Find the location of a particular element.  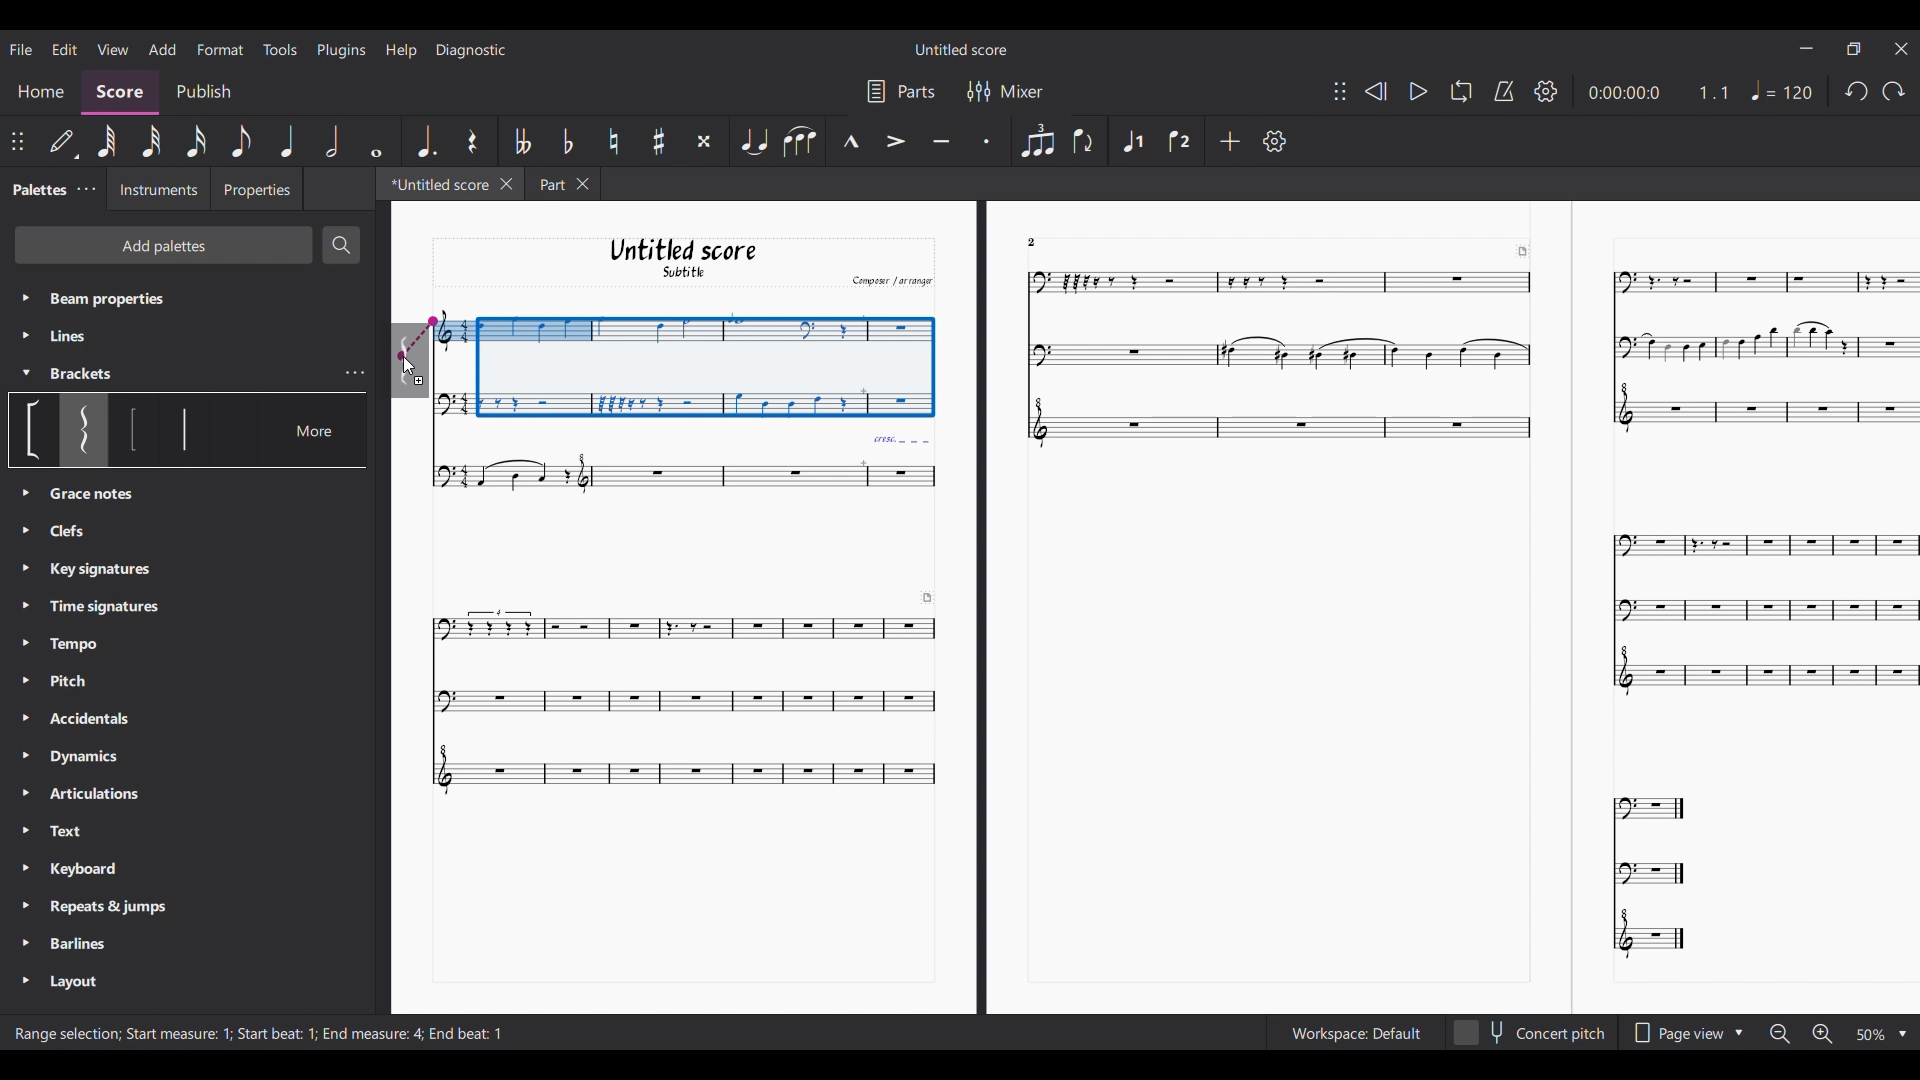

 is located at coordinates (688, 627).